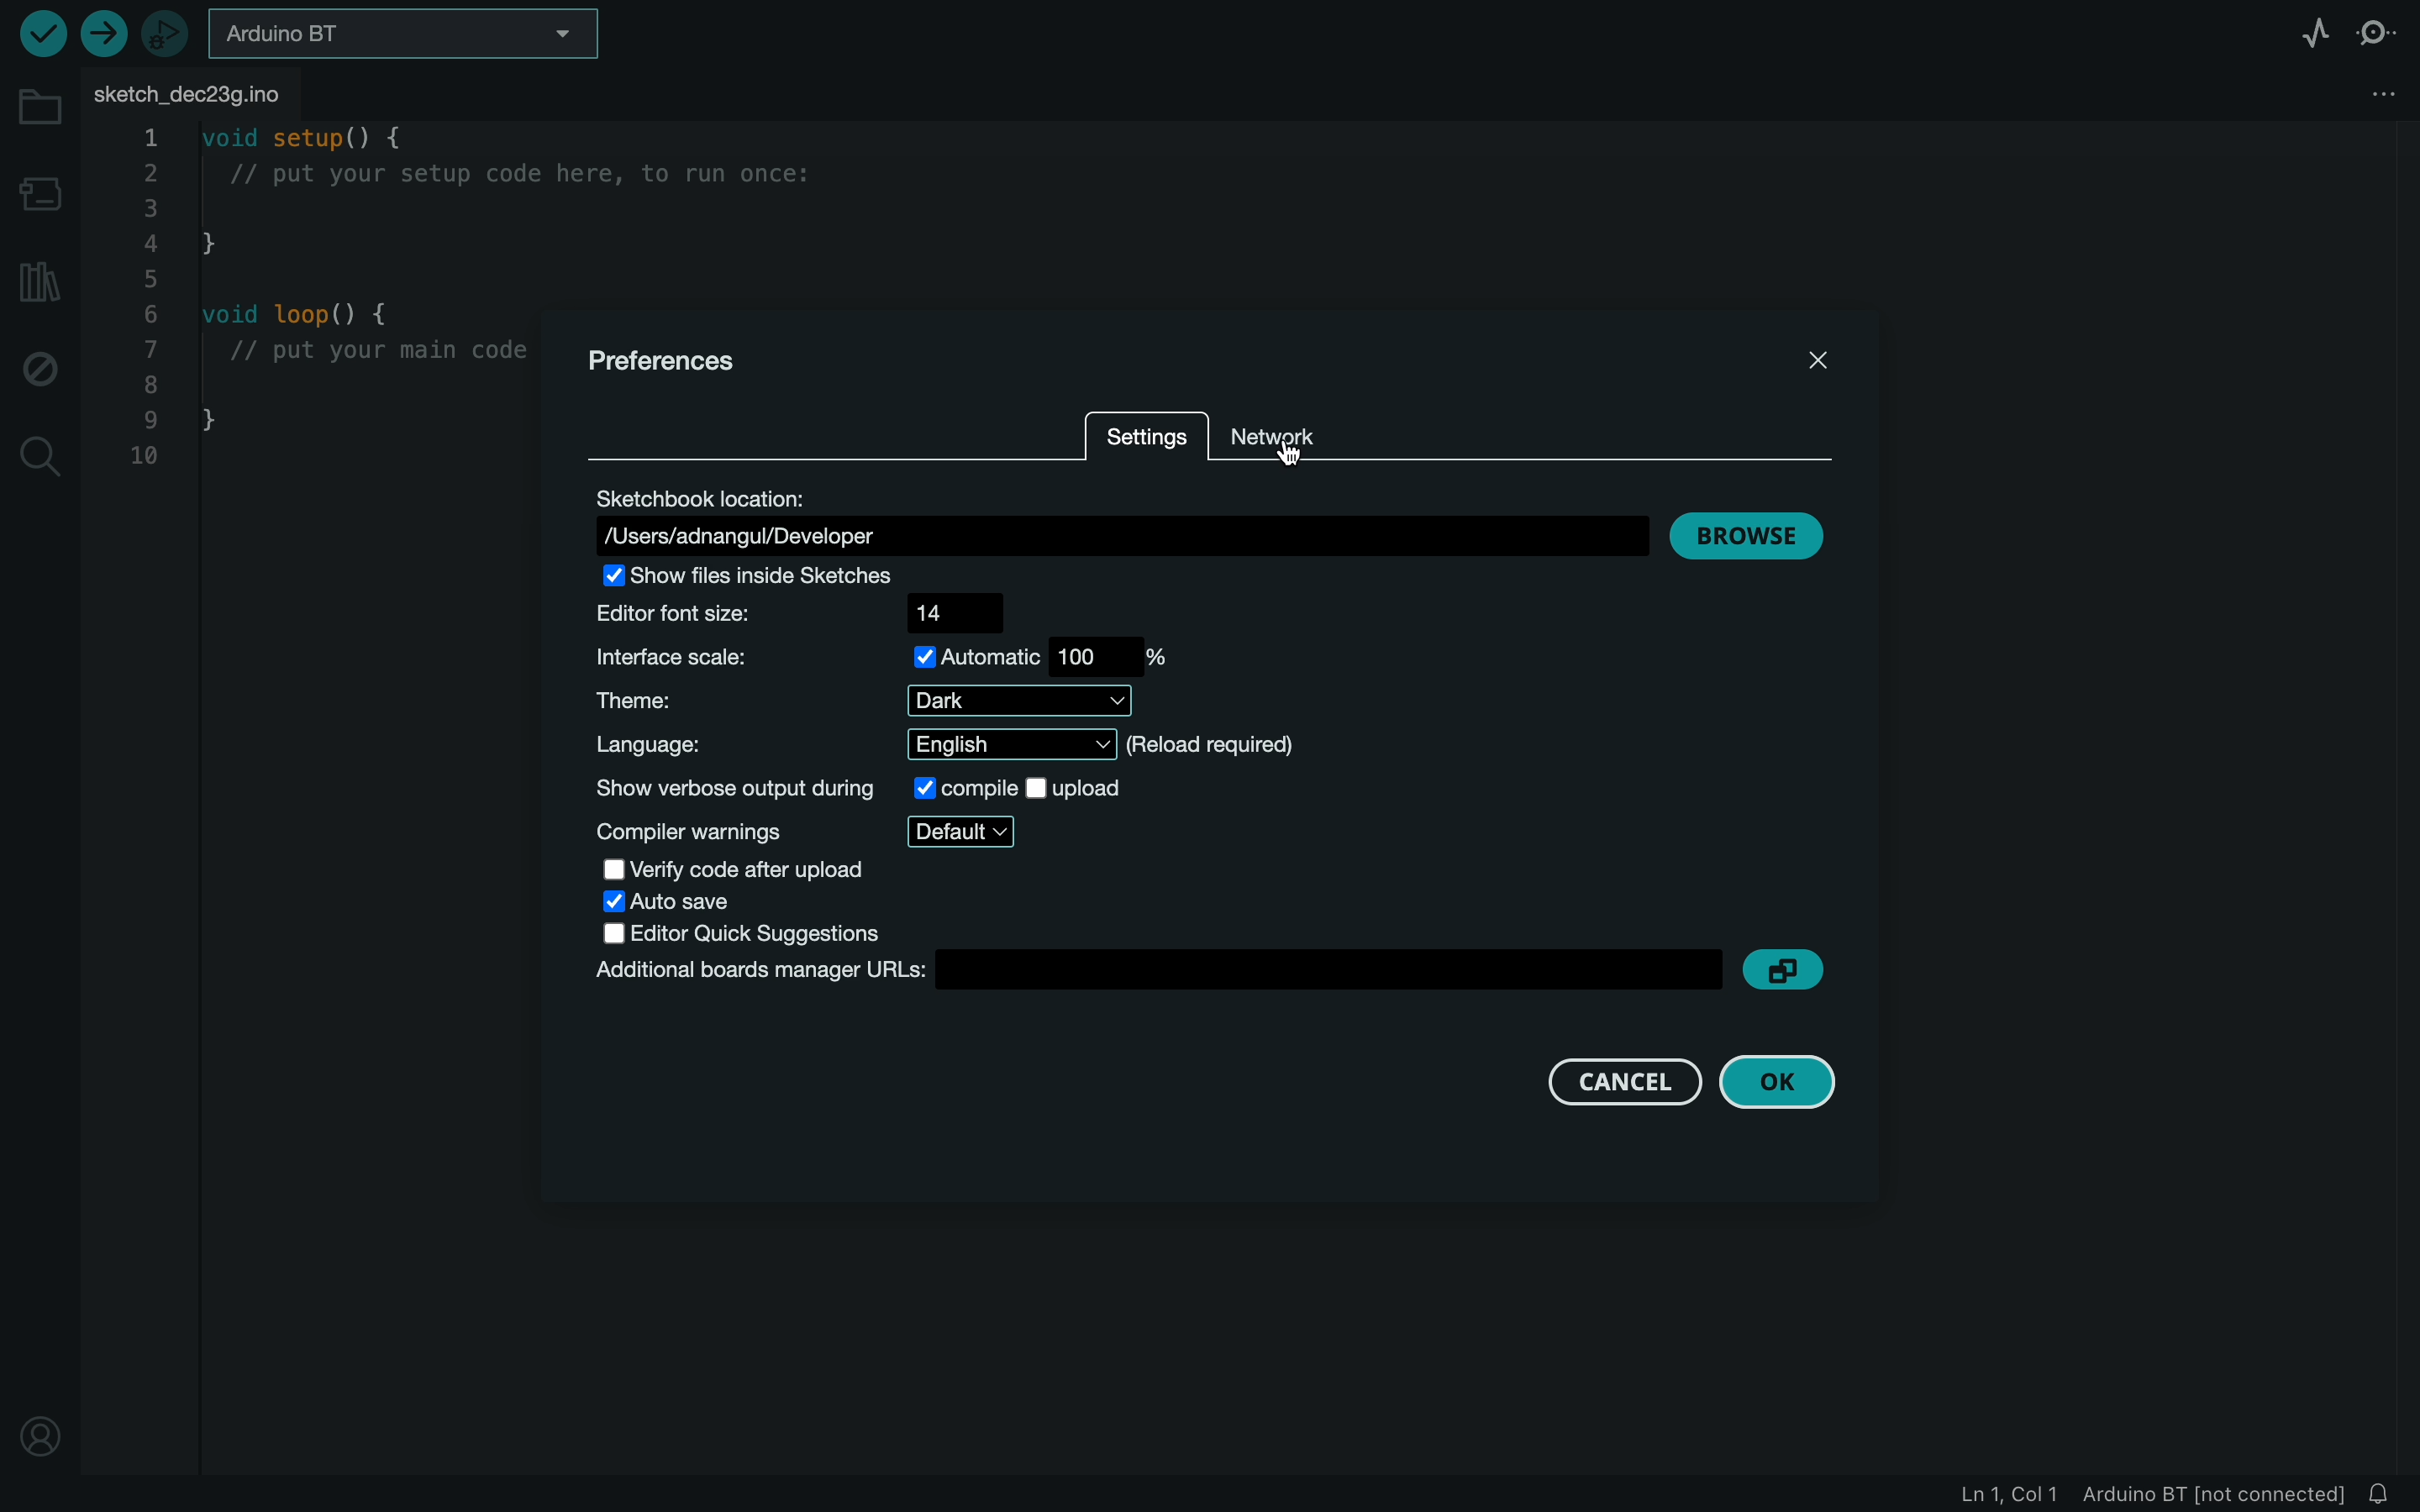 This screenshot has height=1512, width=2420. Describe the element at coordinates (41, 369) in the screenshot. I see `debug` at that location.